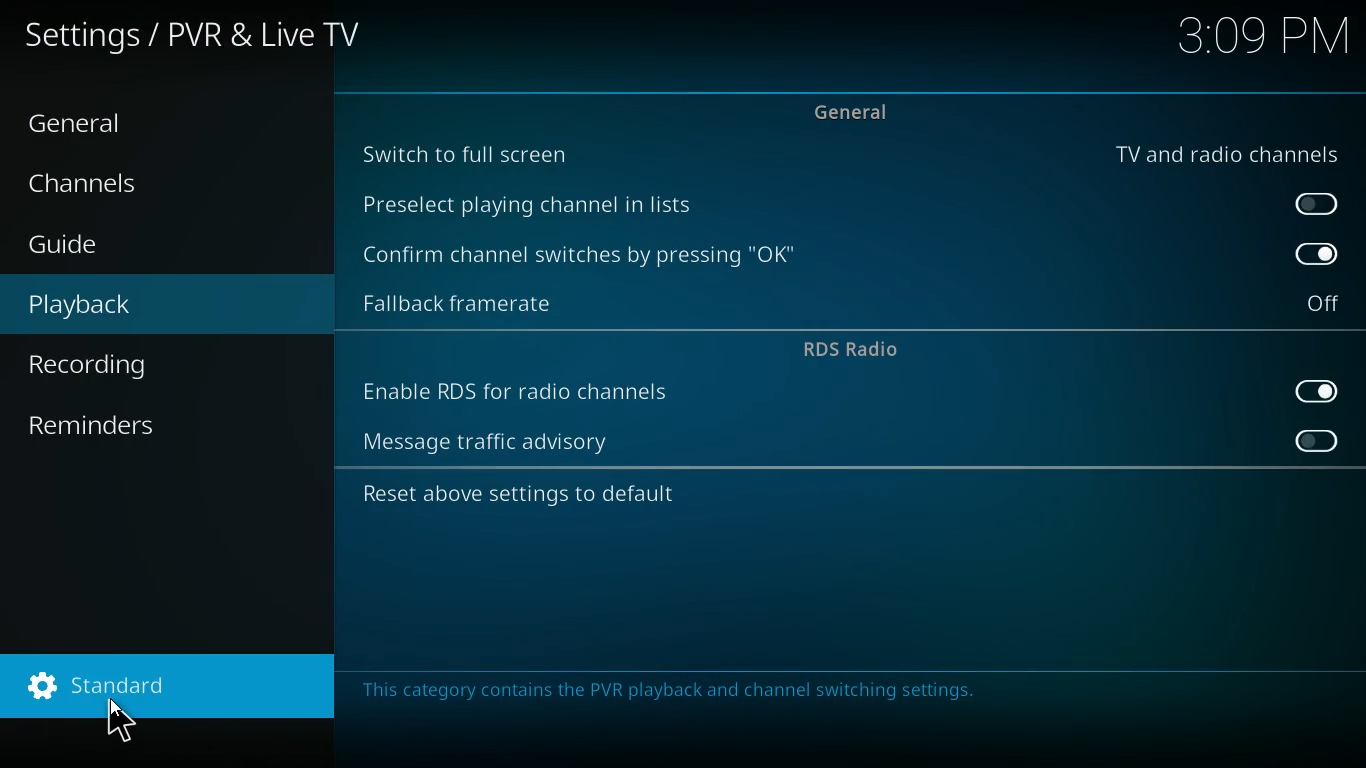  I want to click on general, so click(859, 109).